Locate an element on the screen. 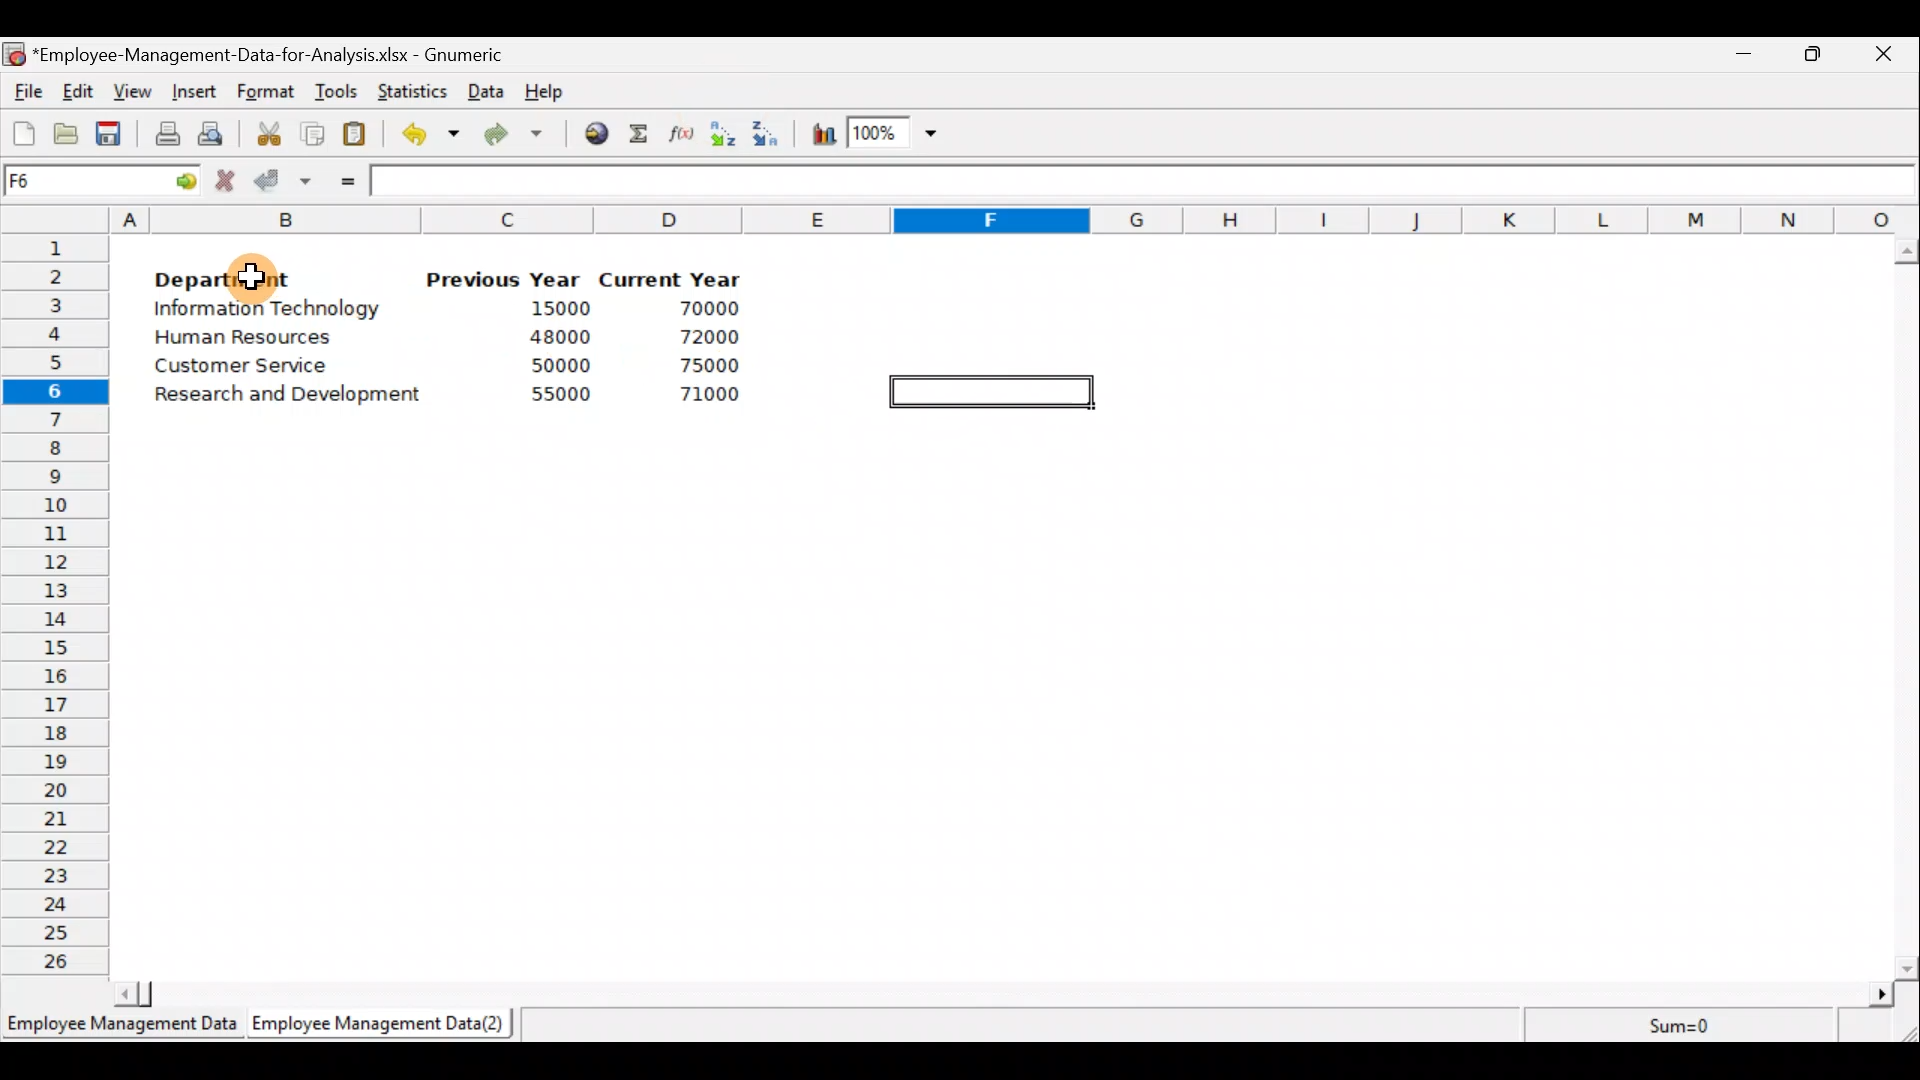 The width and height of the screenshot is (1920, 1080). Print preview is located at coordinates (210, 131).